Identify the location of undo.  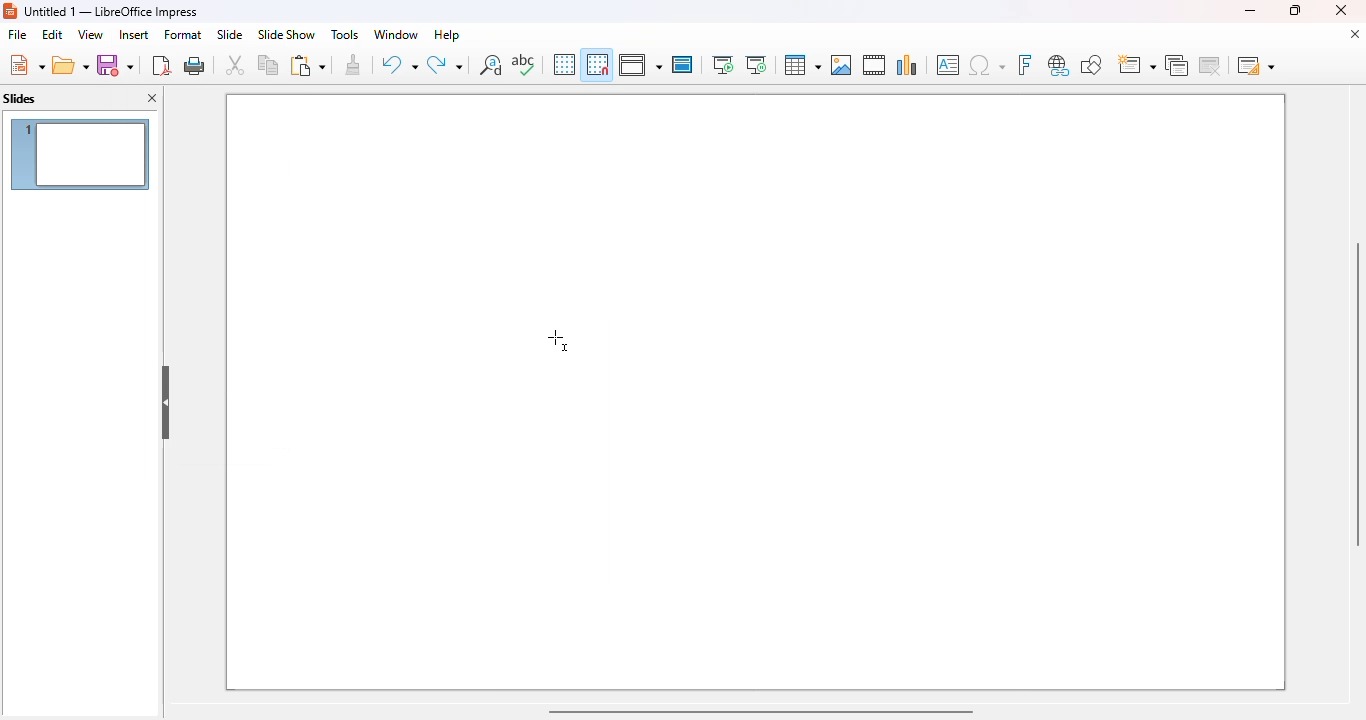
(399, 65).